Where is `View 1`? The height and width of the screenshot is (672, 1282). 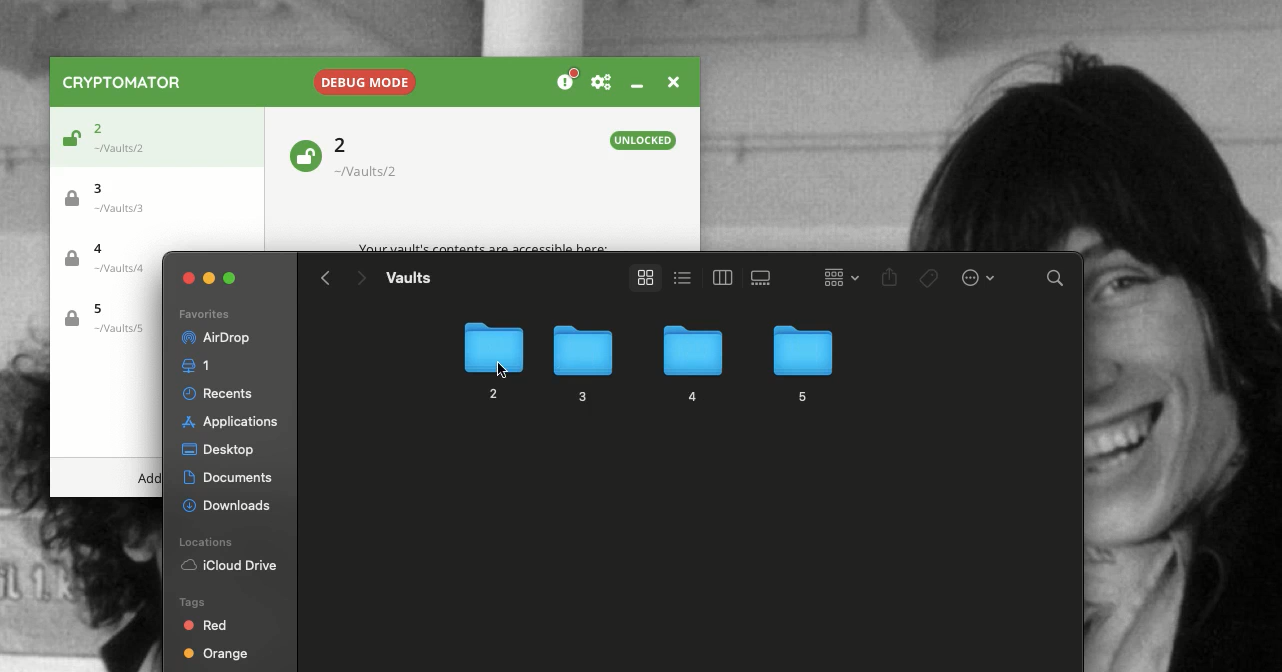
View 1 is located at coordinates (680, 276).